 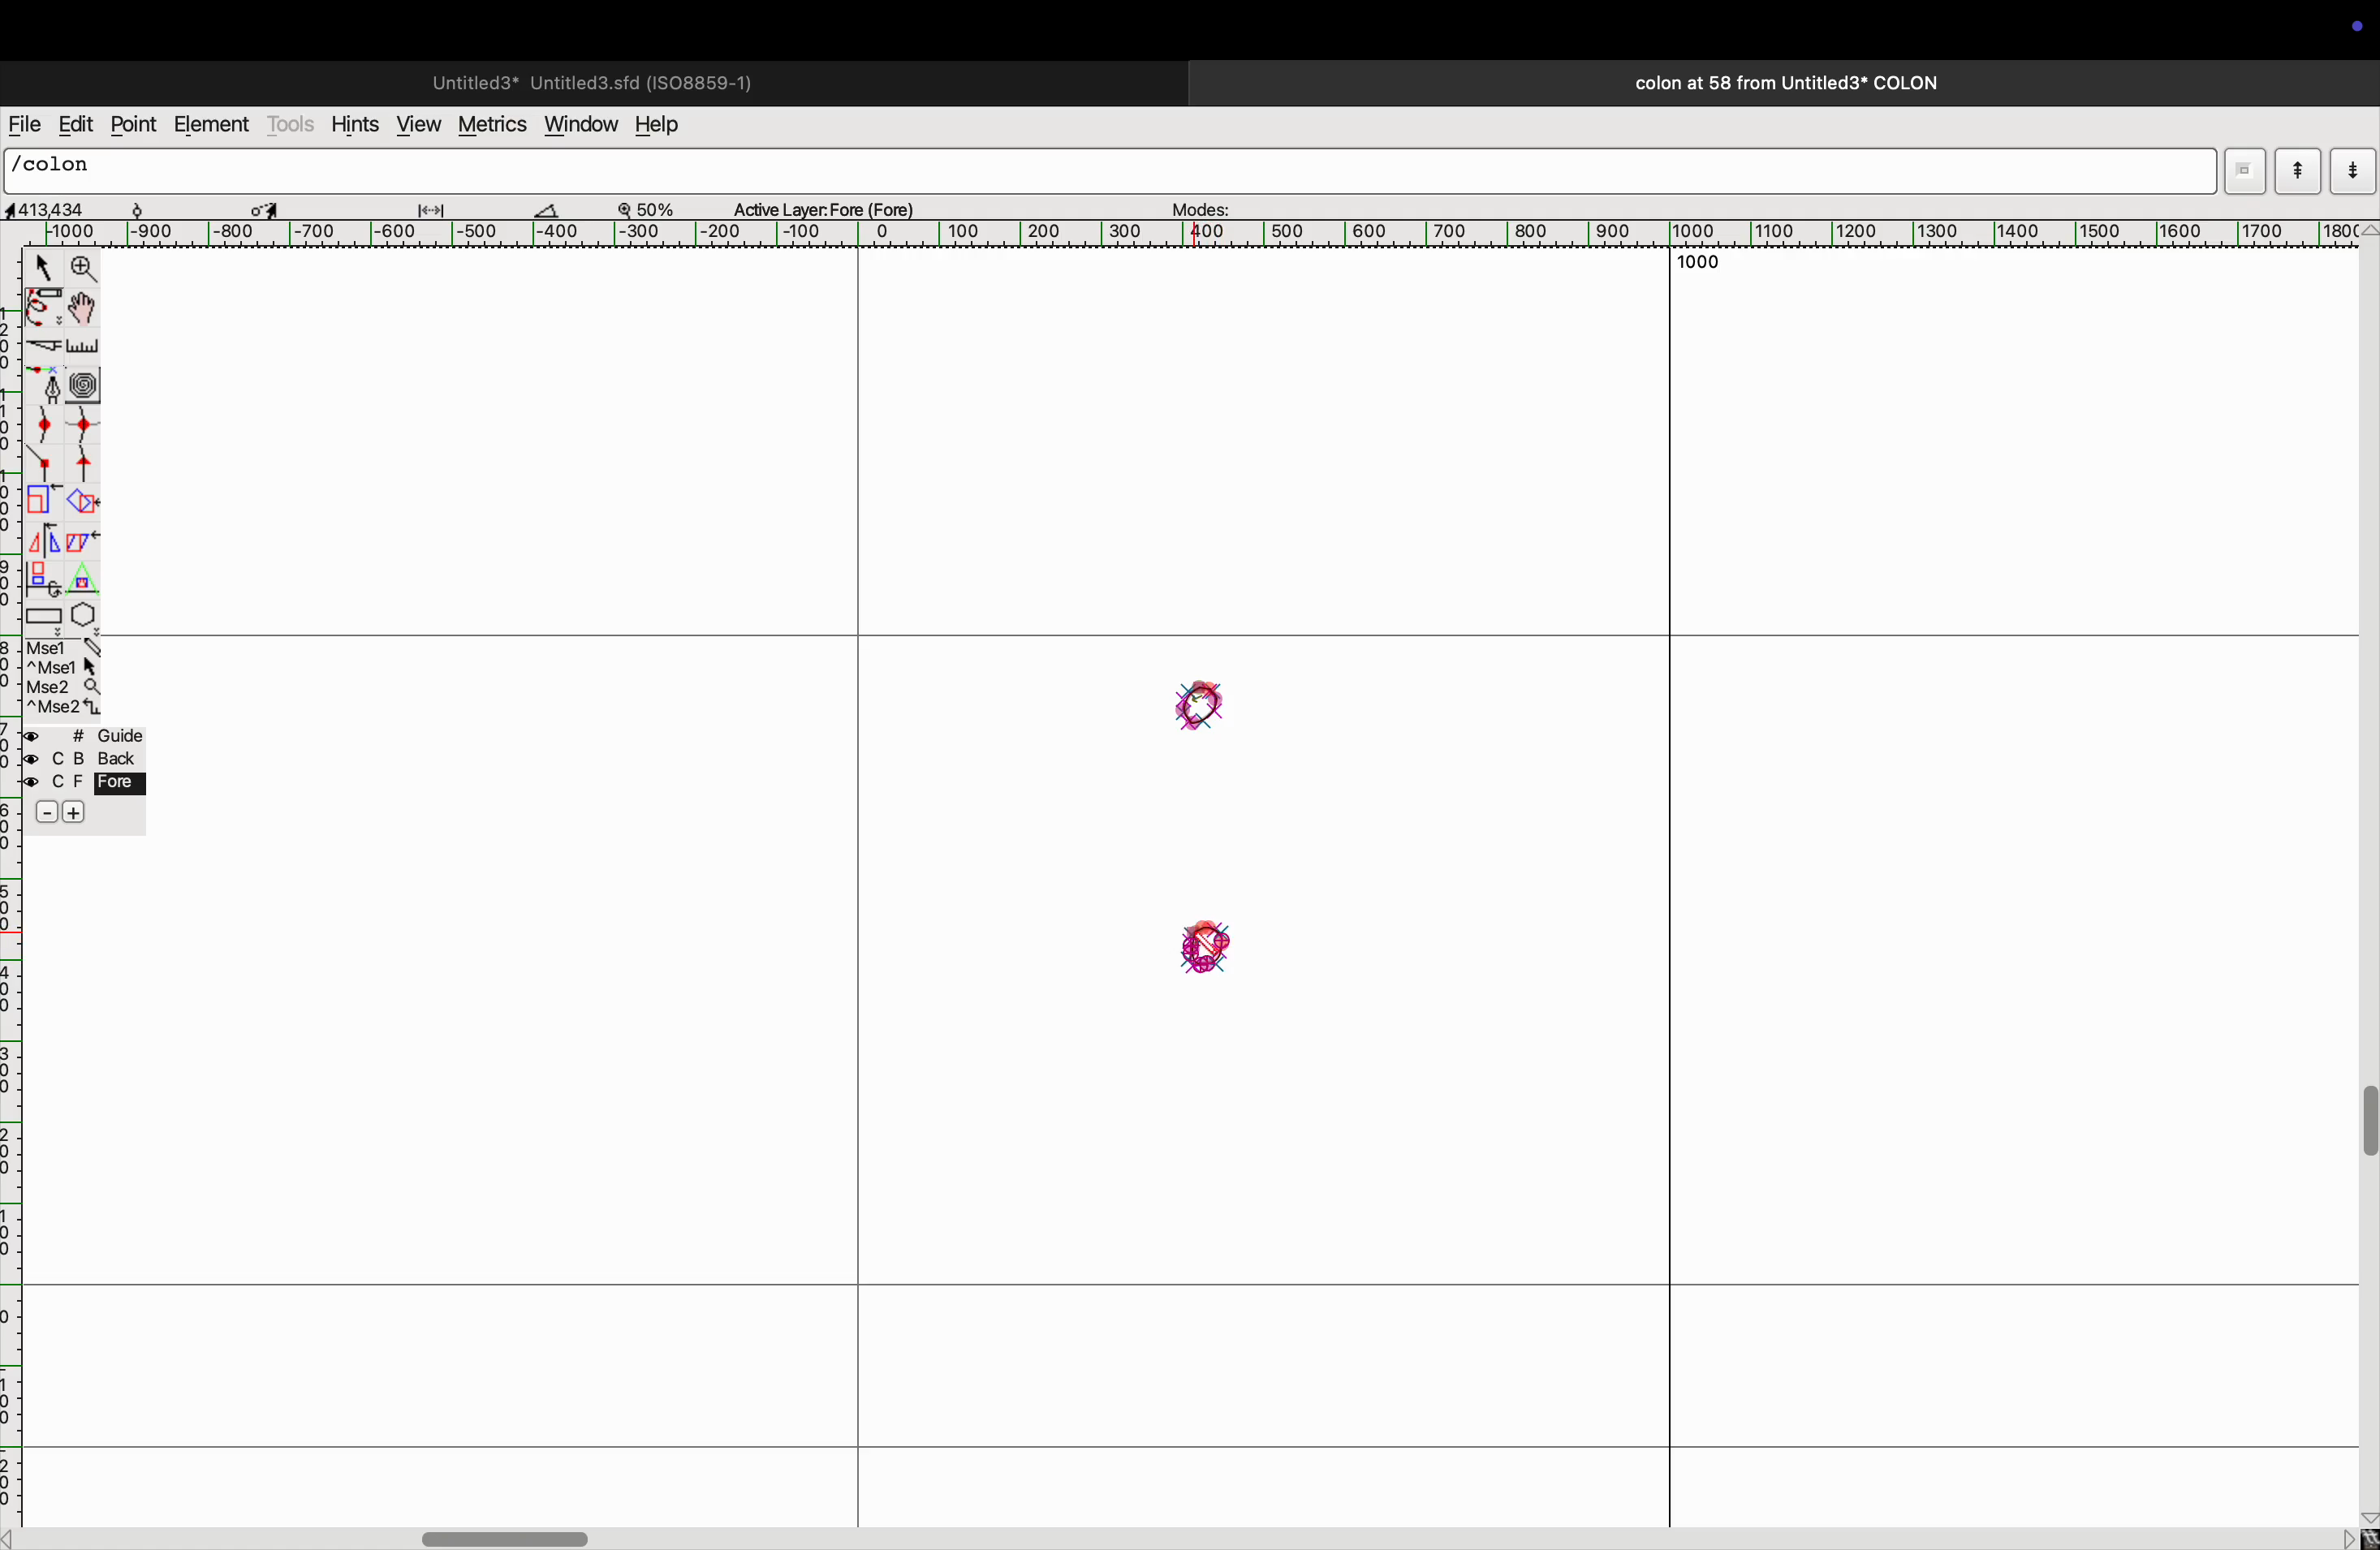 I want to click on fountain pen, so click(x=45, y=384).